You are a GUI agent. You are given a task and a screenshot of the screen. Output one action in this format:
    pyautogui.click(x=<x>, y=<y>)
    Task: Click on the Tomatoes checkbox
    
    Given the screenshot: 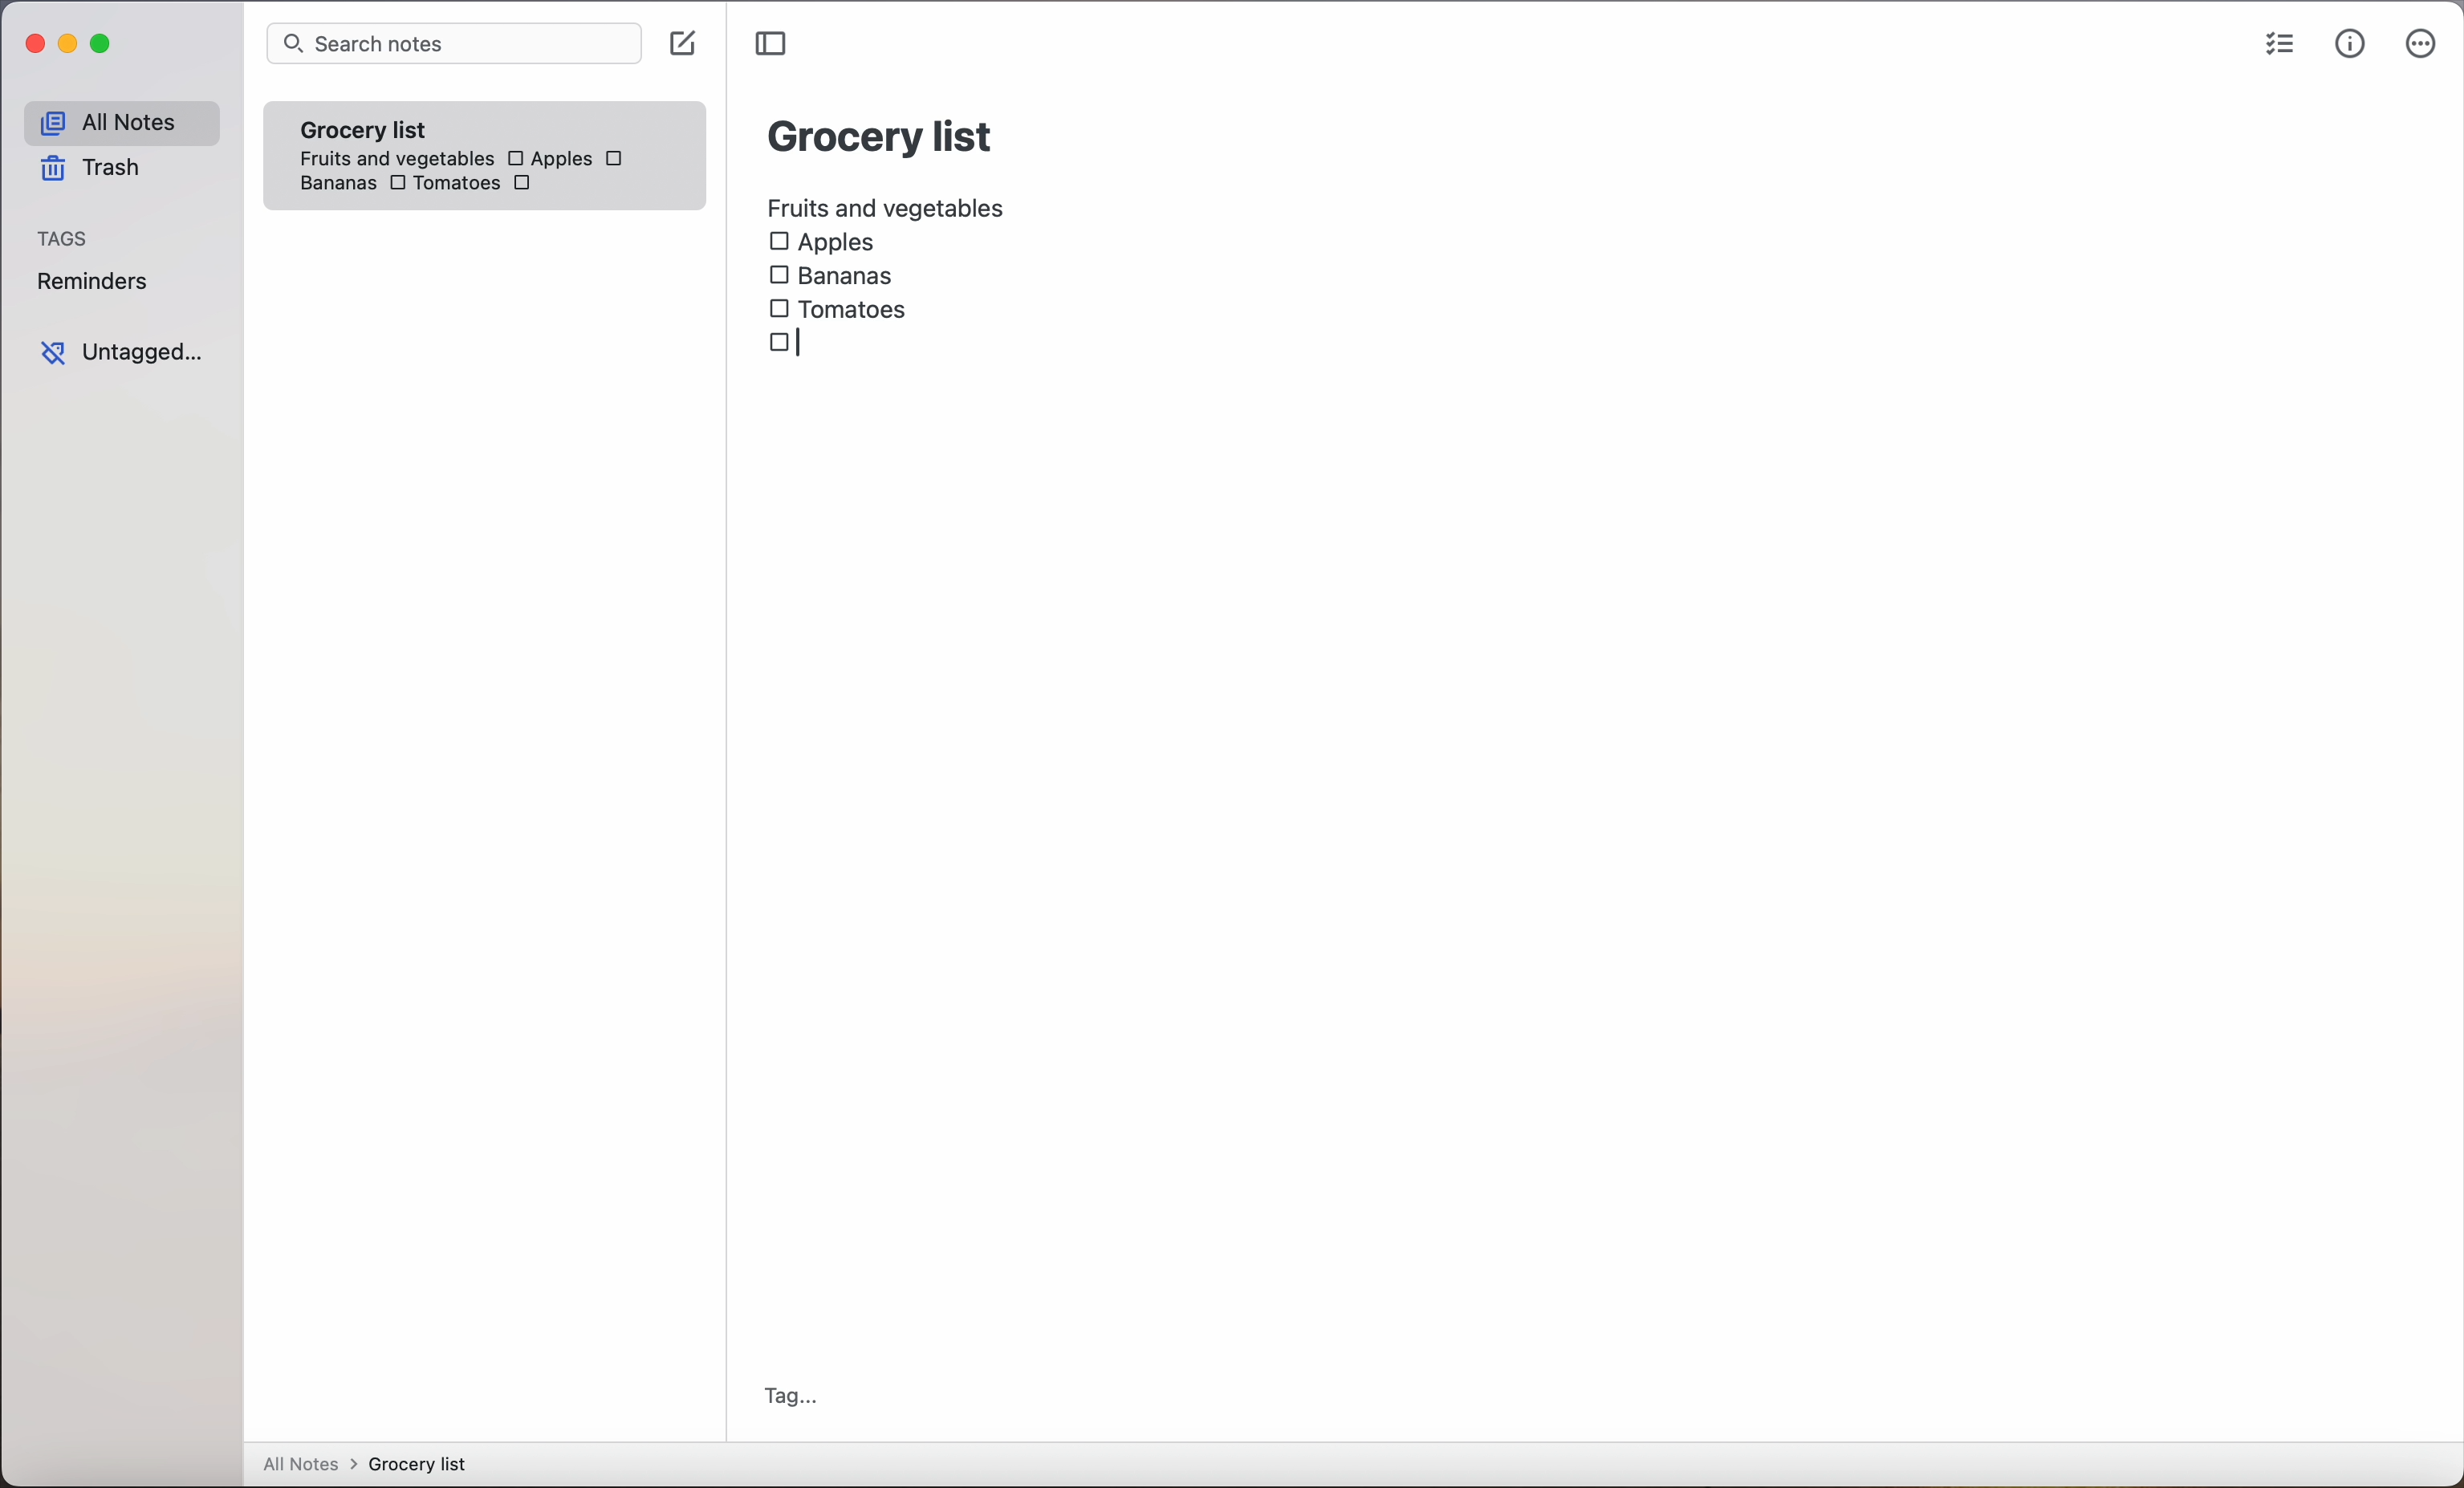 What is the action you would take?
    pyautogui.click(x=442, y=185)
    